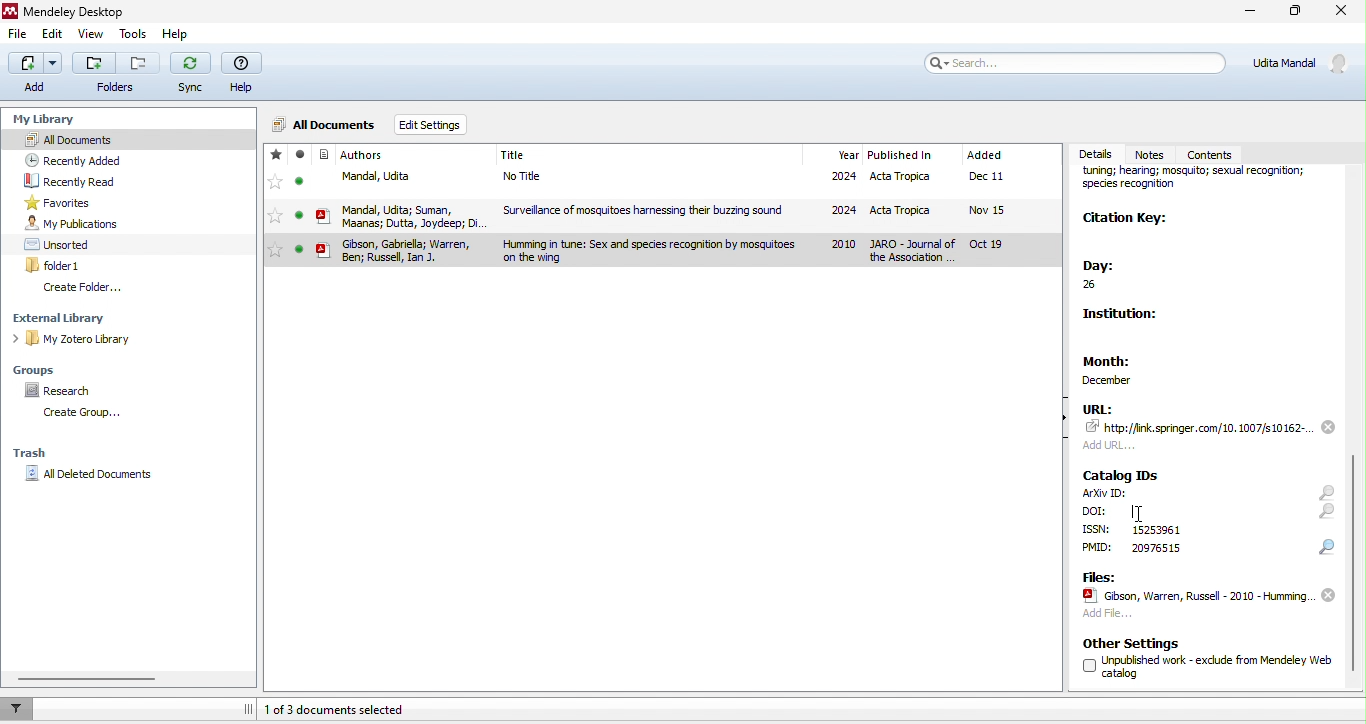 The height and width of the screenshot is (724, 1366). Describe the element at coordinates (128, 138) in the screenshot. I see `all documents` at that location.